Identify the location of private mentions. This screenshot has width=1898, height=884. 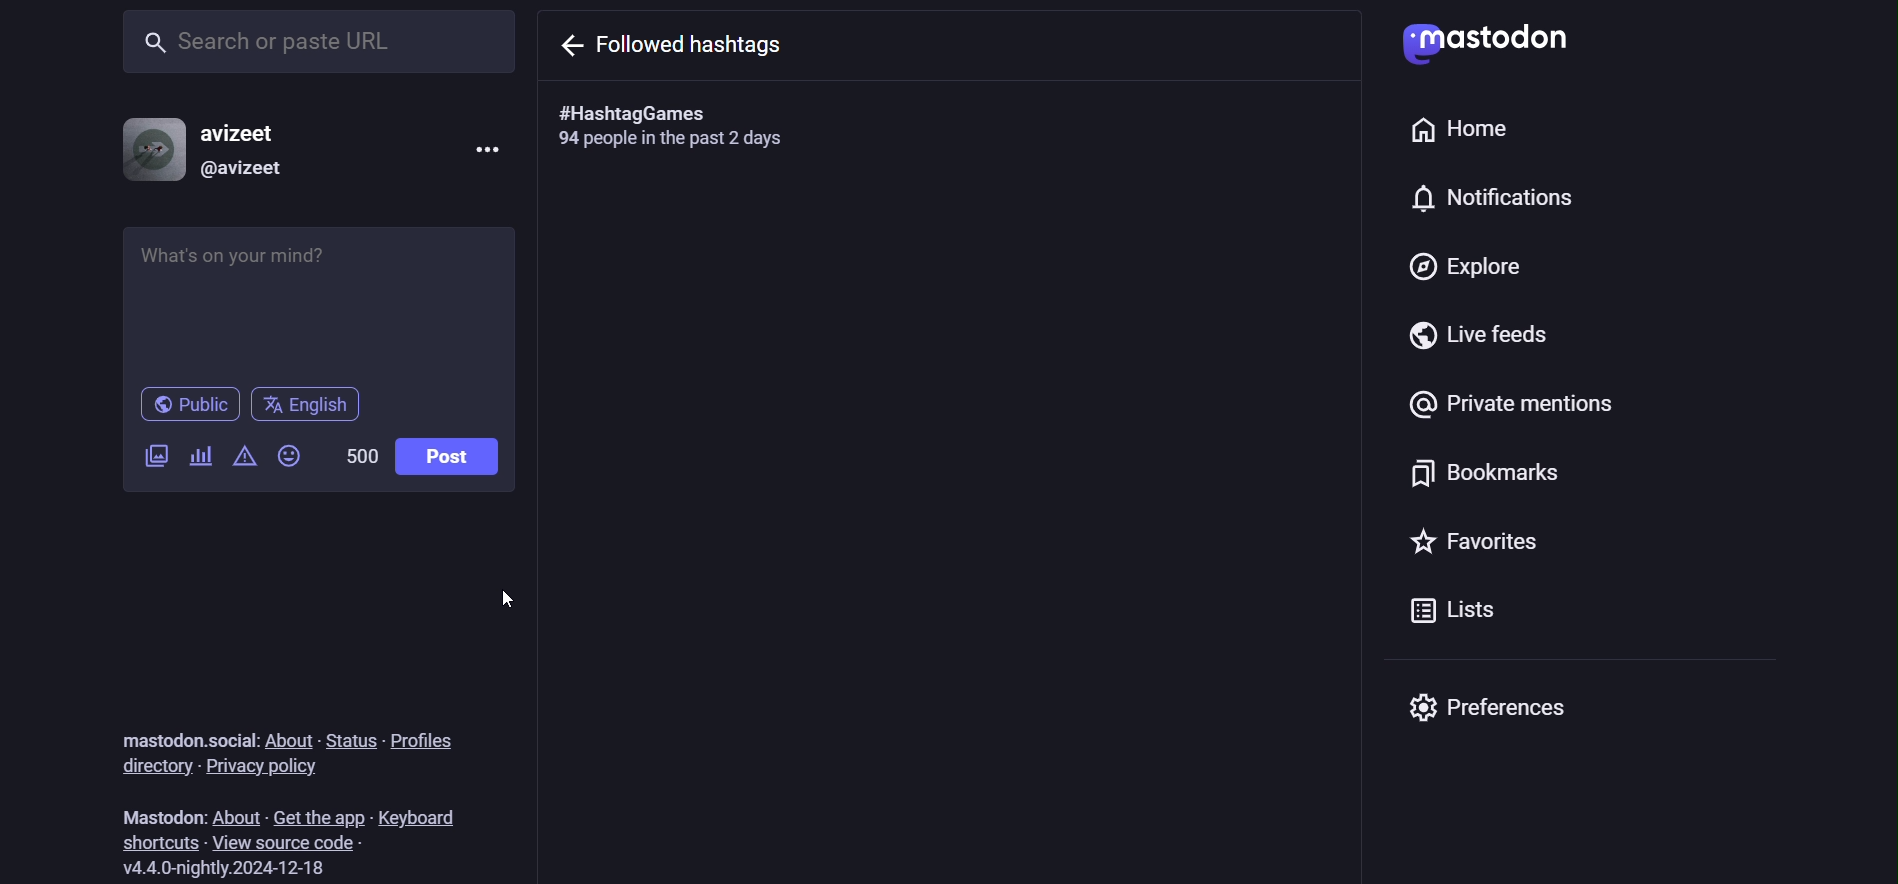
(1515, 405).